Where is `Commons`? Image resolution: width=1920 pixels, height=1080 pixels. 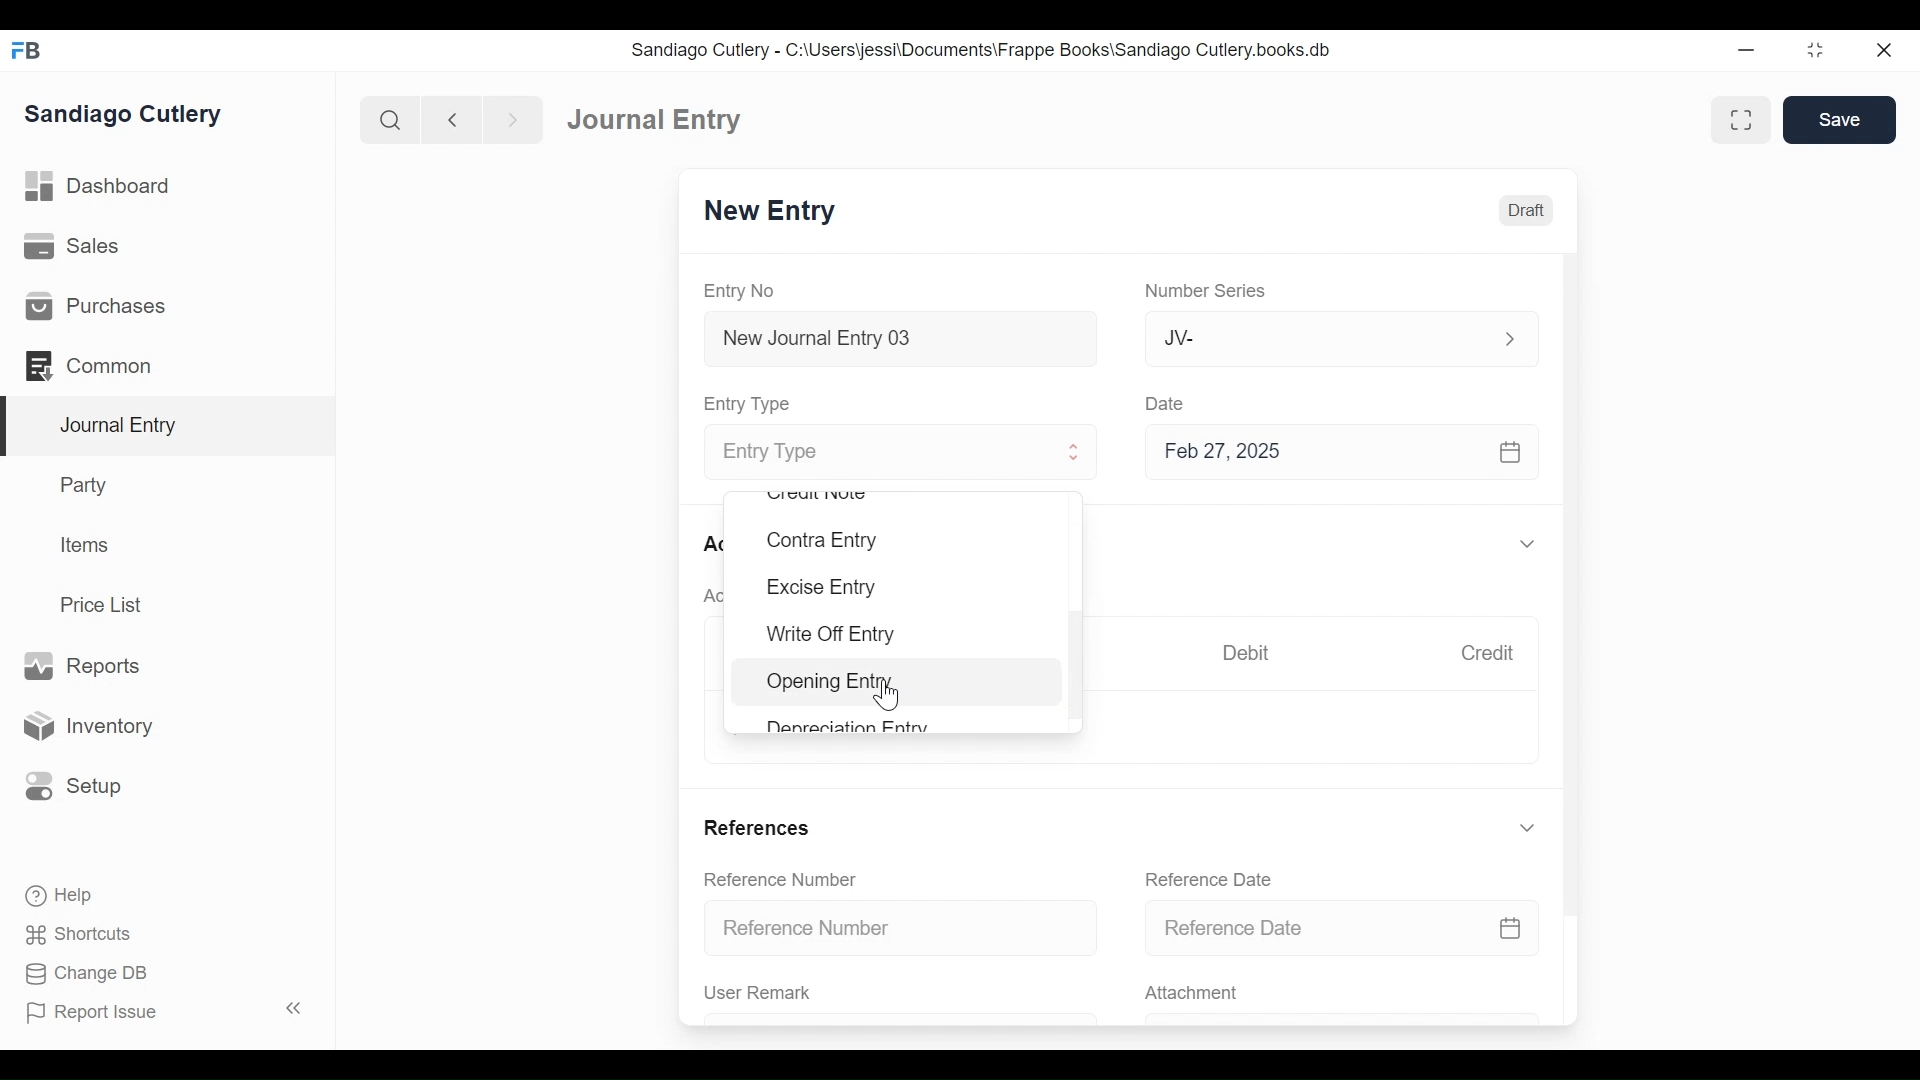
Commons is located at coordinates (87, 365).